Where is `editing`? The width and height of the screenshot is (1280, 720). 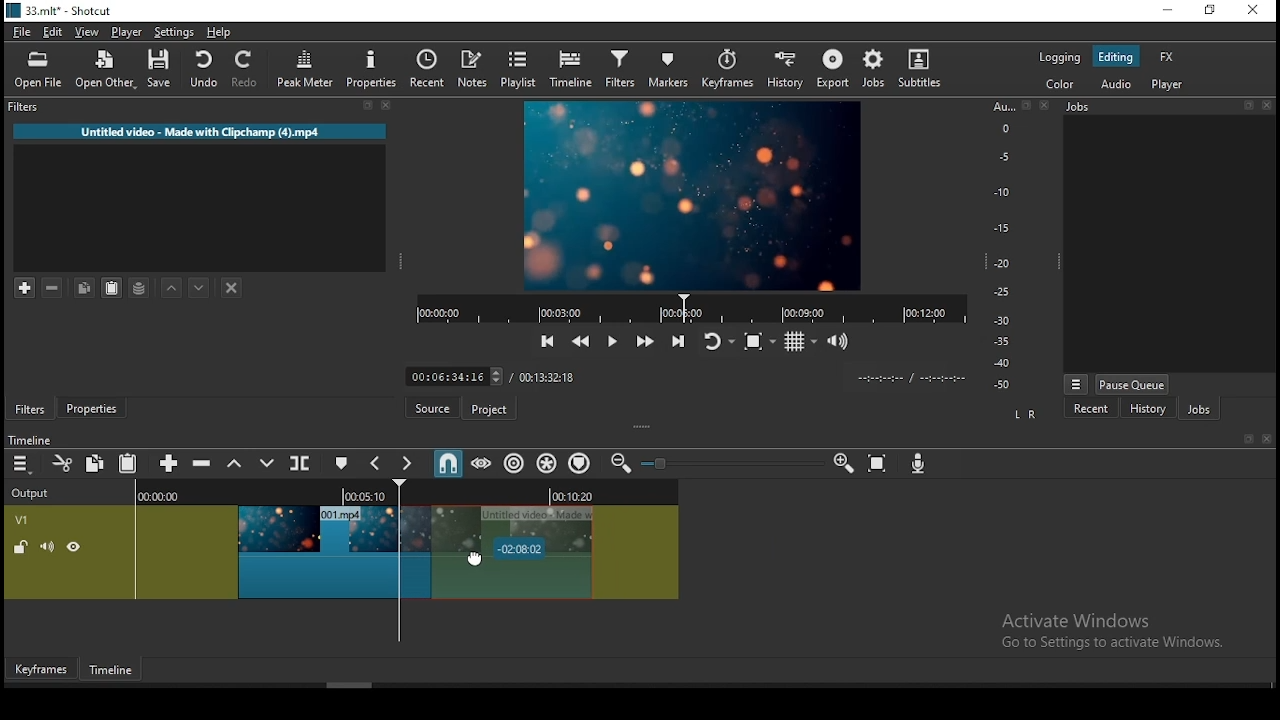 editing is located at coordinates (1116, 58).